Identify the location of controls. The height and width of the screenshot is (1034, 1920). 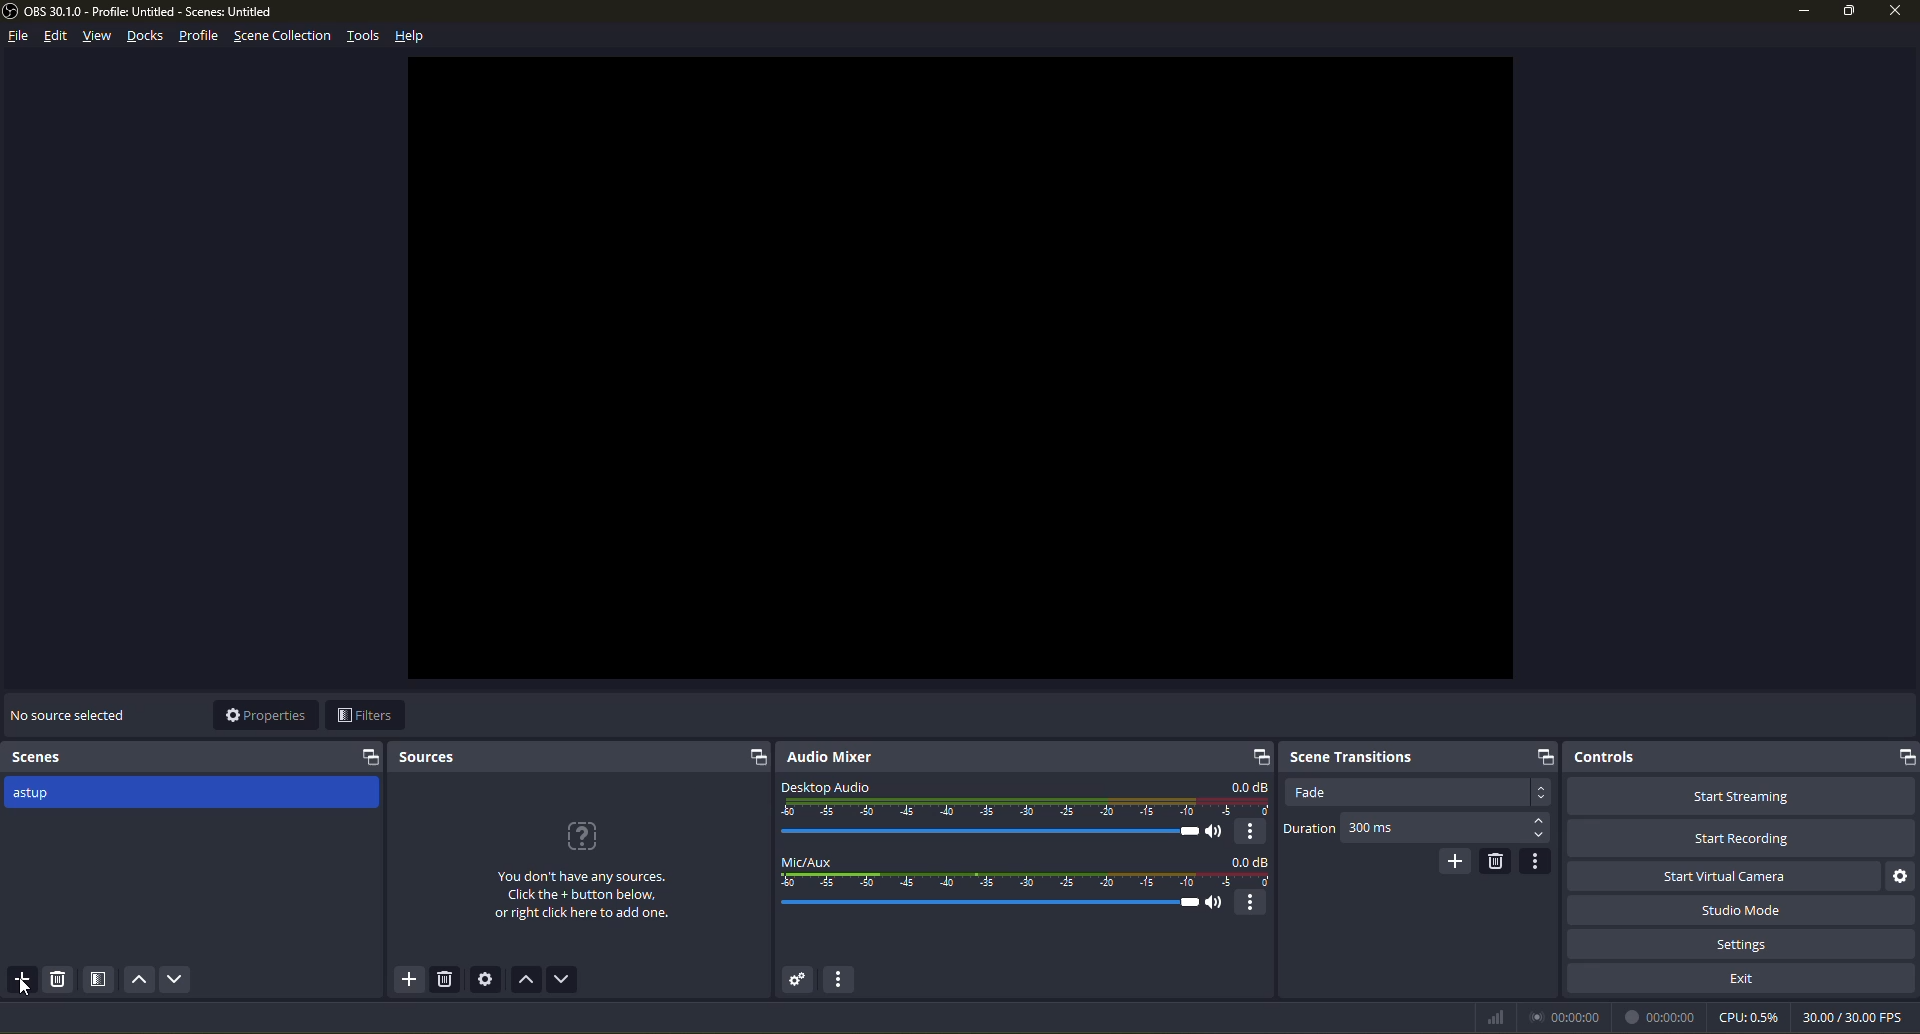
(1604, 757).